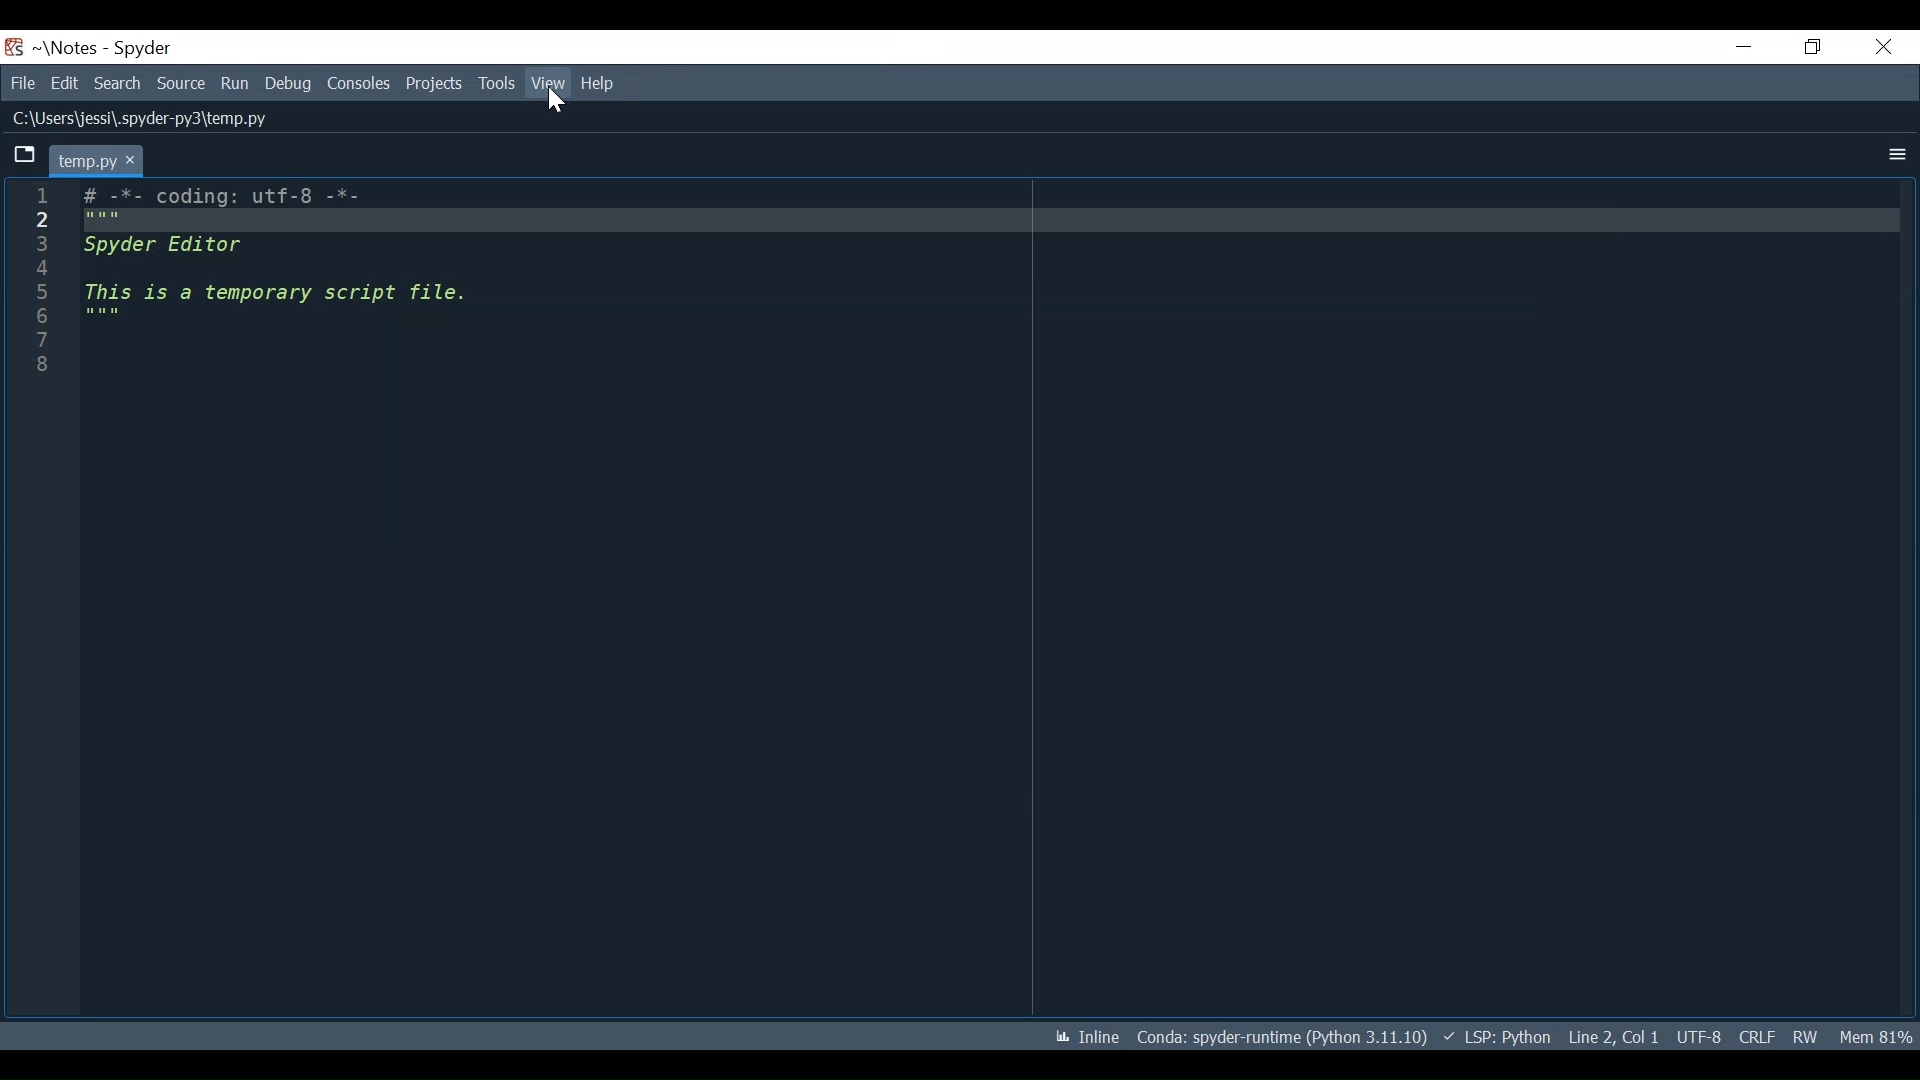 The height and width of the screenshot is (1080, 1920). I want to click on Consoles, so click(358, 83).